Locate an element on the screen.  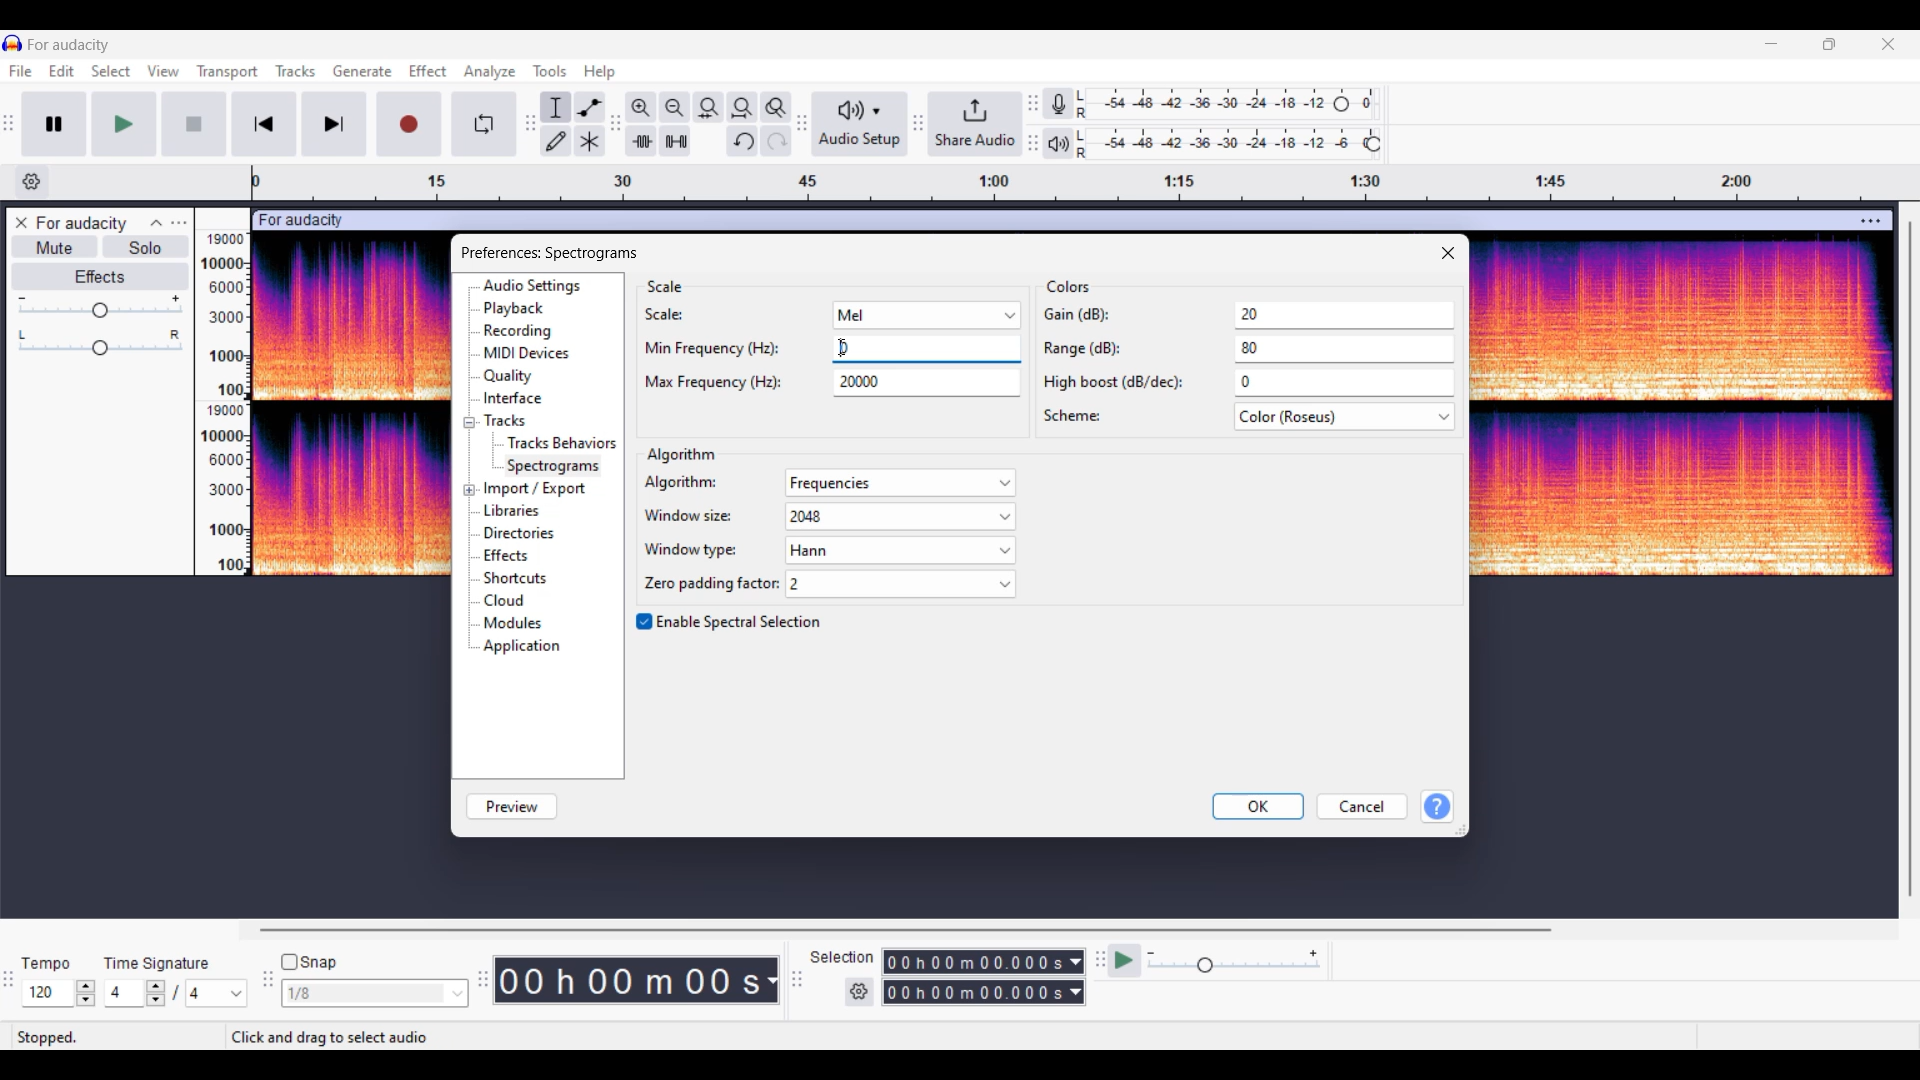
recording is located at coordinates (523, 331).